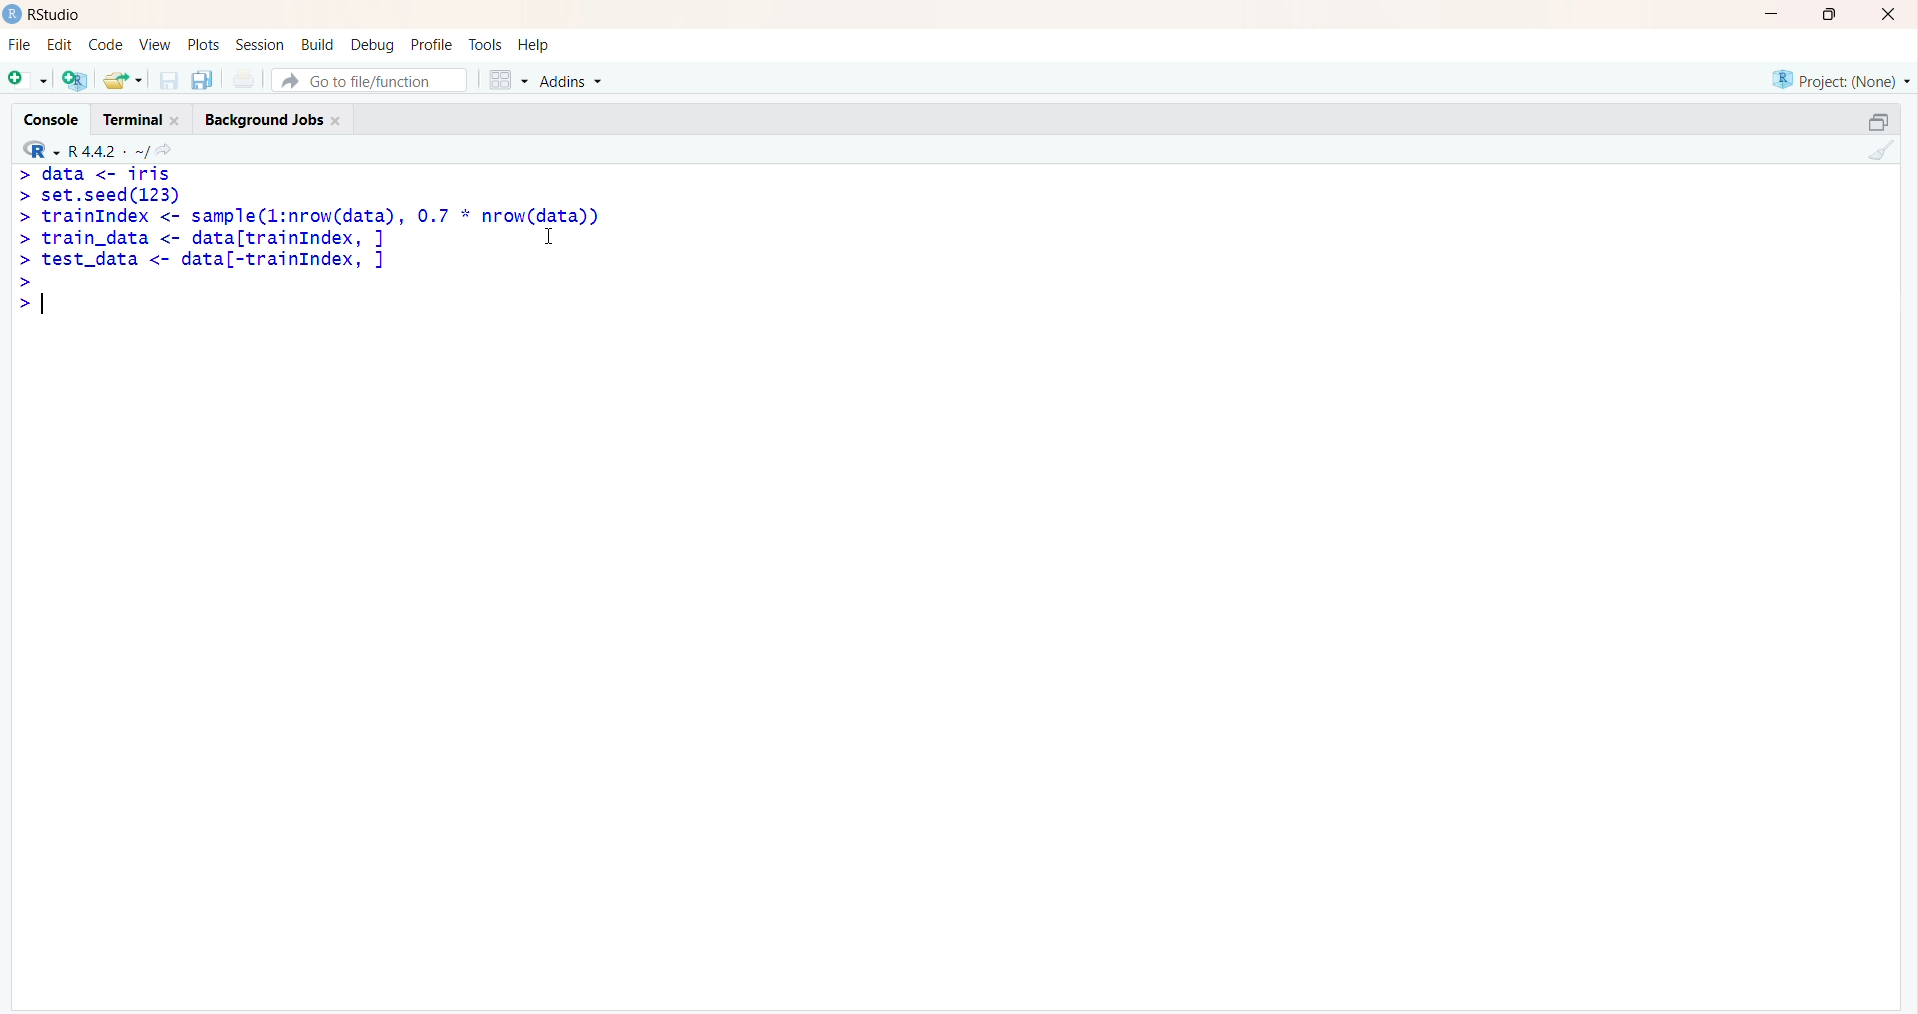 This screenshot has width=1918, height=1014. What do you see at coordinates (22, 217) in the screenshot?
I see `Prompt cursor` at bounding box center [22, 217].